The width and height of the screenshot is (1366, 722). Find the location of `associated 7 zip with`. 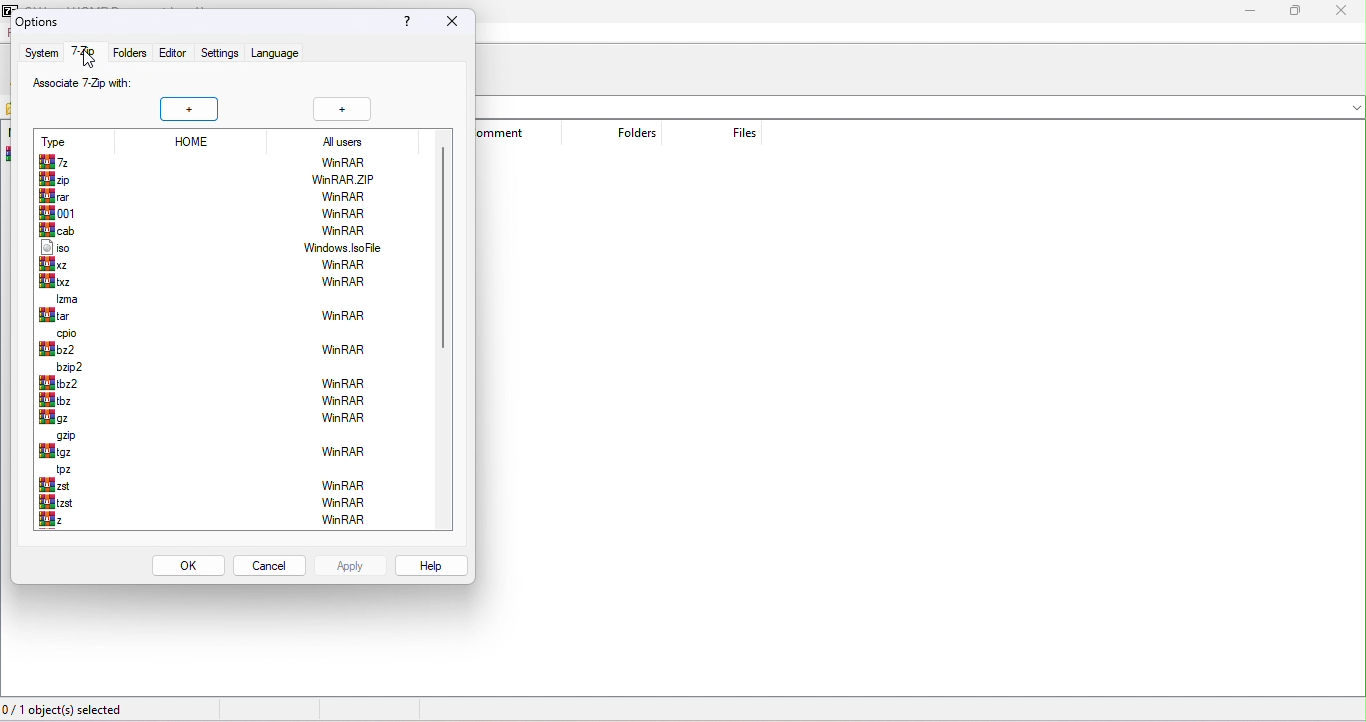

associated 7 zip with is located at coordinates (90, 85).